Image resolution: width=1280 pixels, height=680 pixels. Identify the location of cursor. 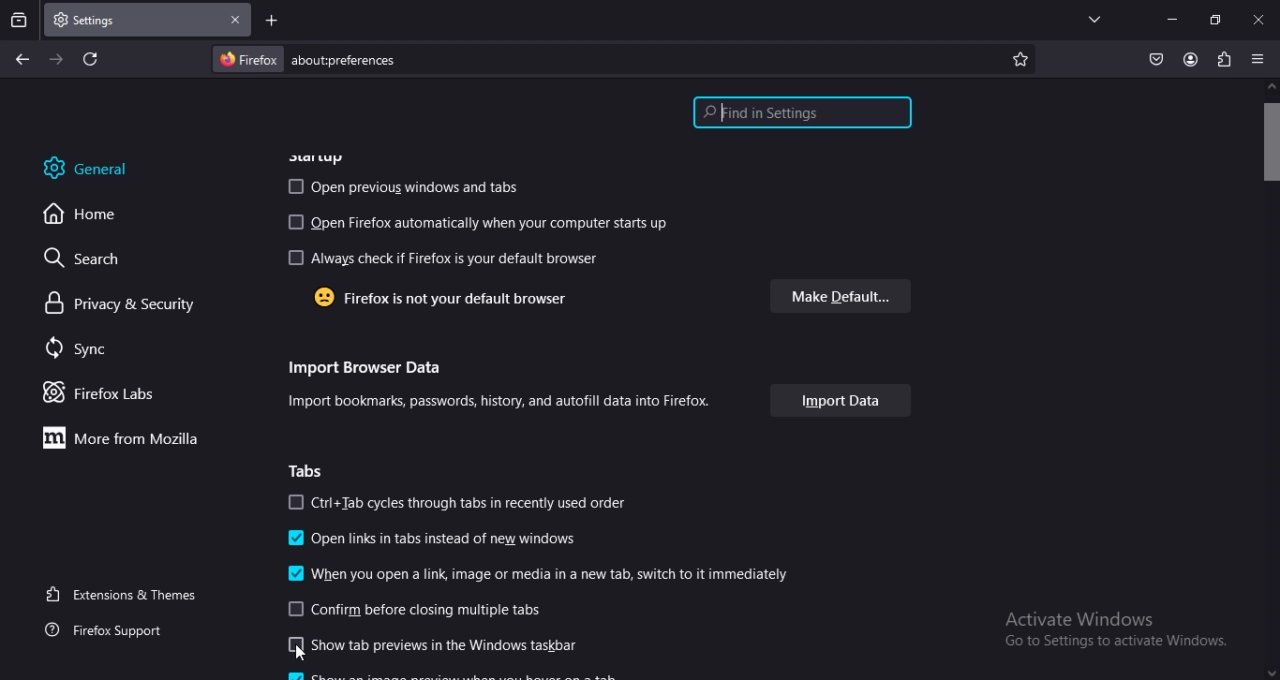
(298, 651).